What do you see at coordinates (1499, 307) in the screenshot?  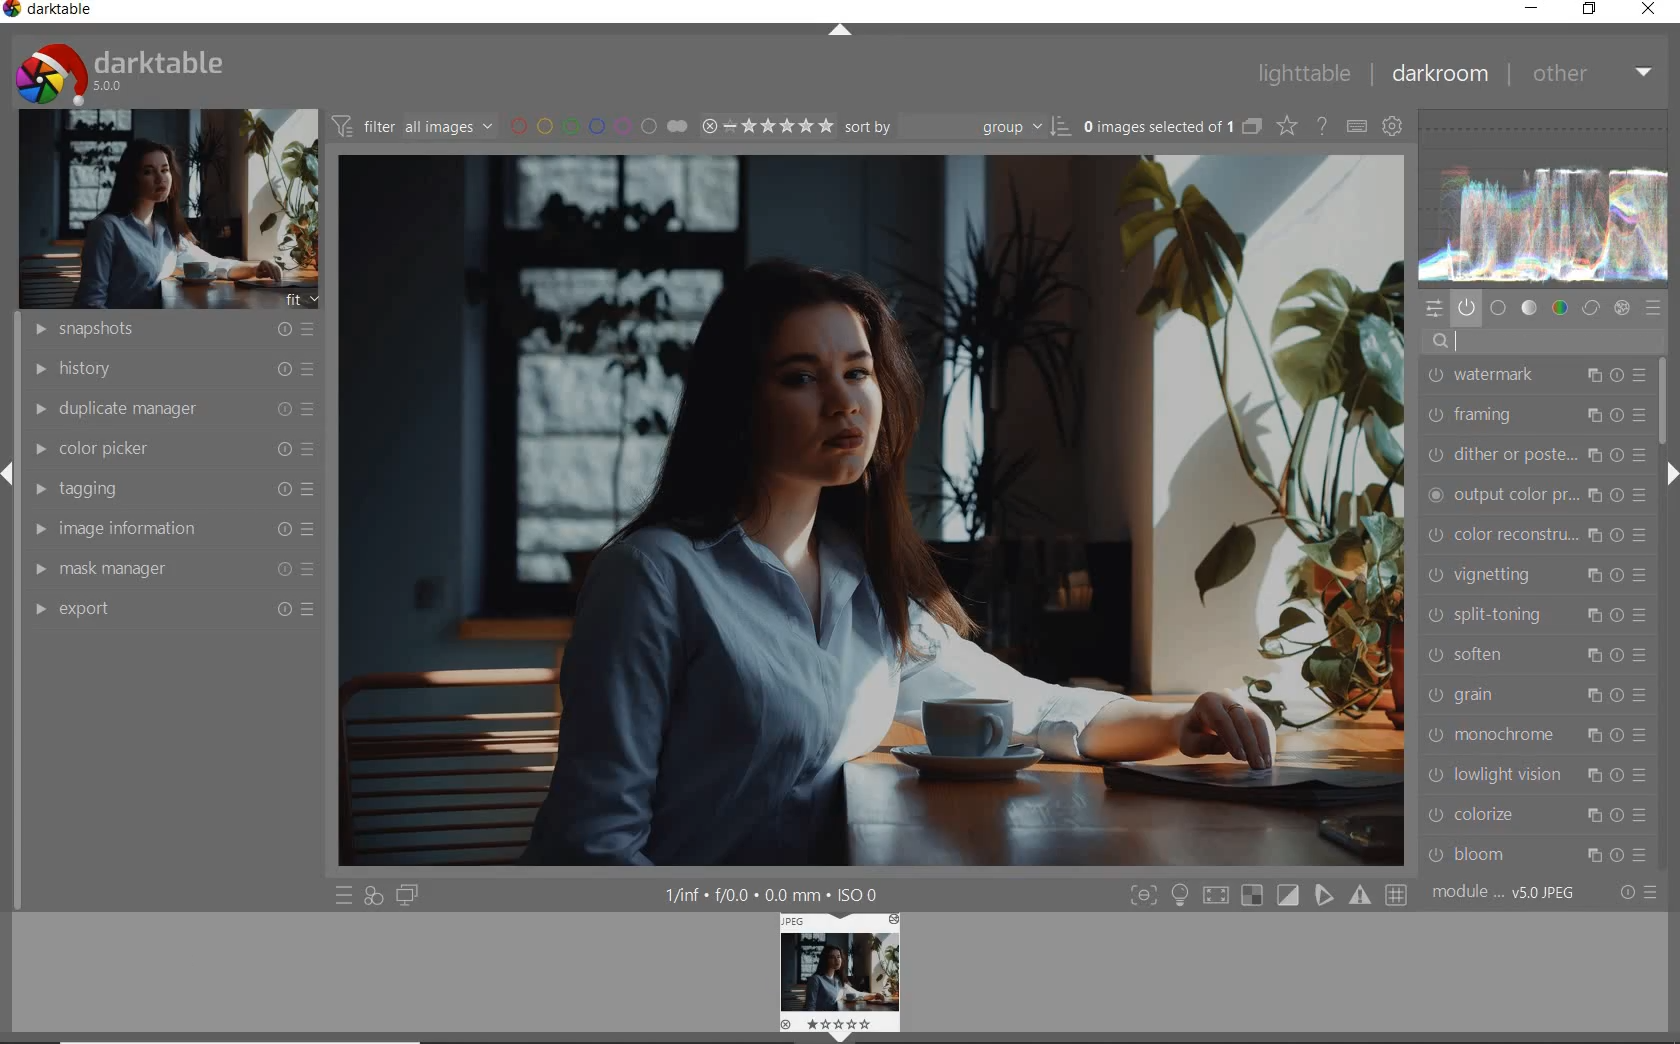 I see `base` at bounding box center [1499, 307].